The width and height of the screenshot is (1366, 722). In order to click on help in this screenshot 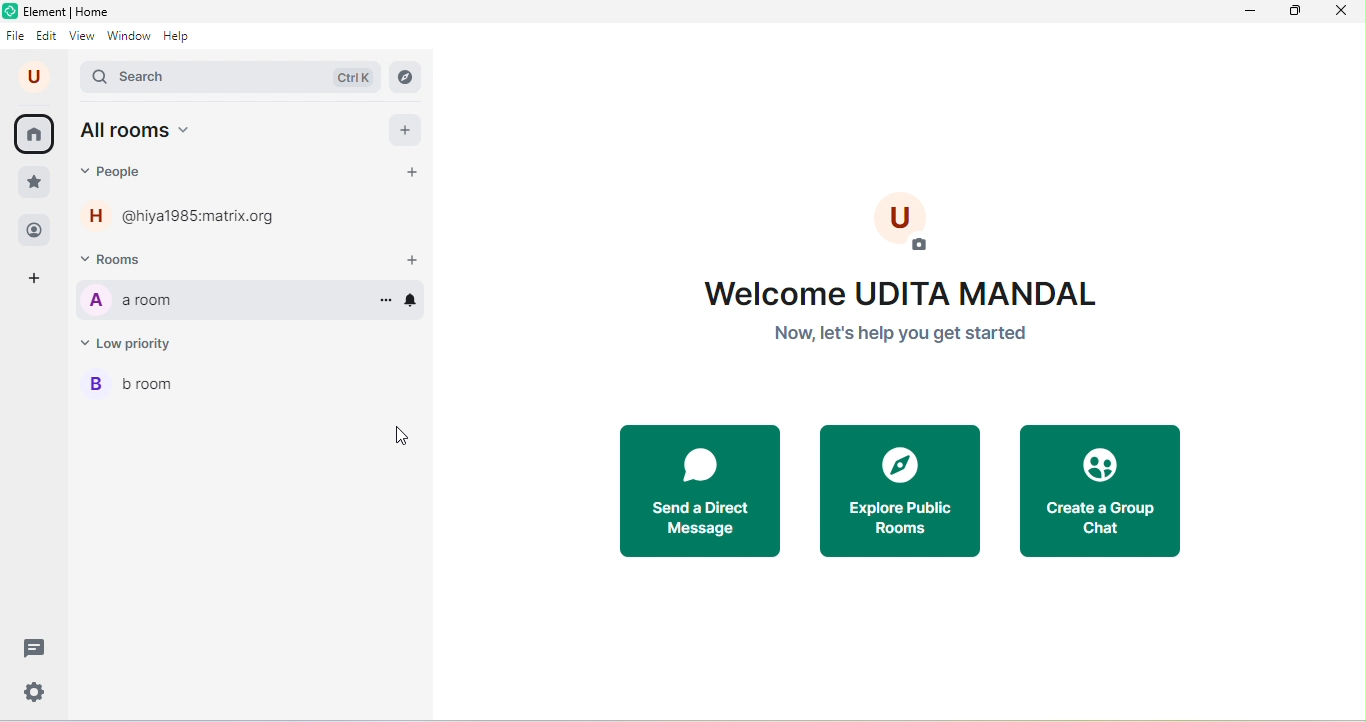, I will do `click(181, 37)`.